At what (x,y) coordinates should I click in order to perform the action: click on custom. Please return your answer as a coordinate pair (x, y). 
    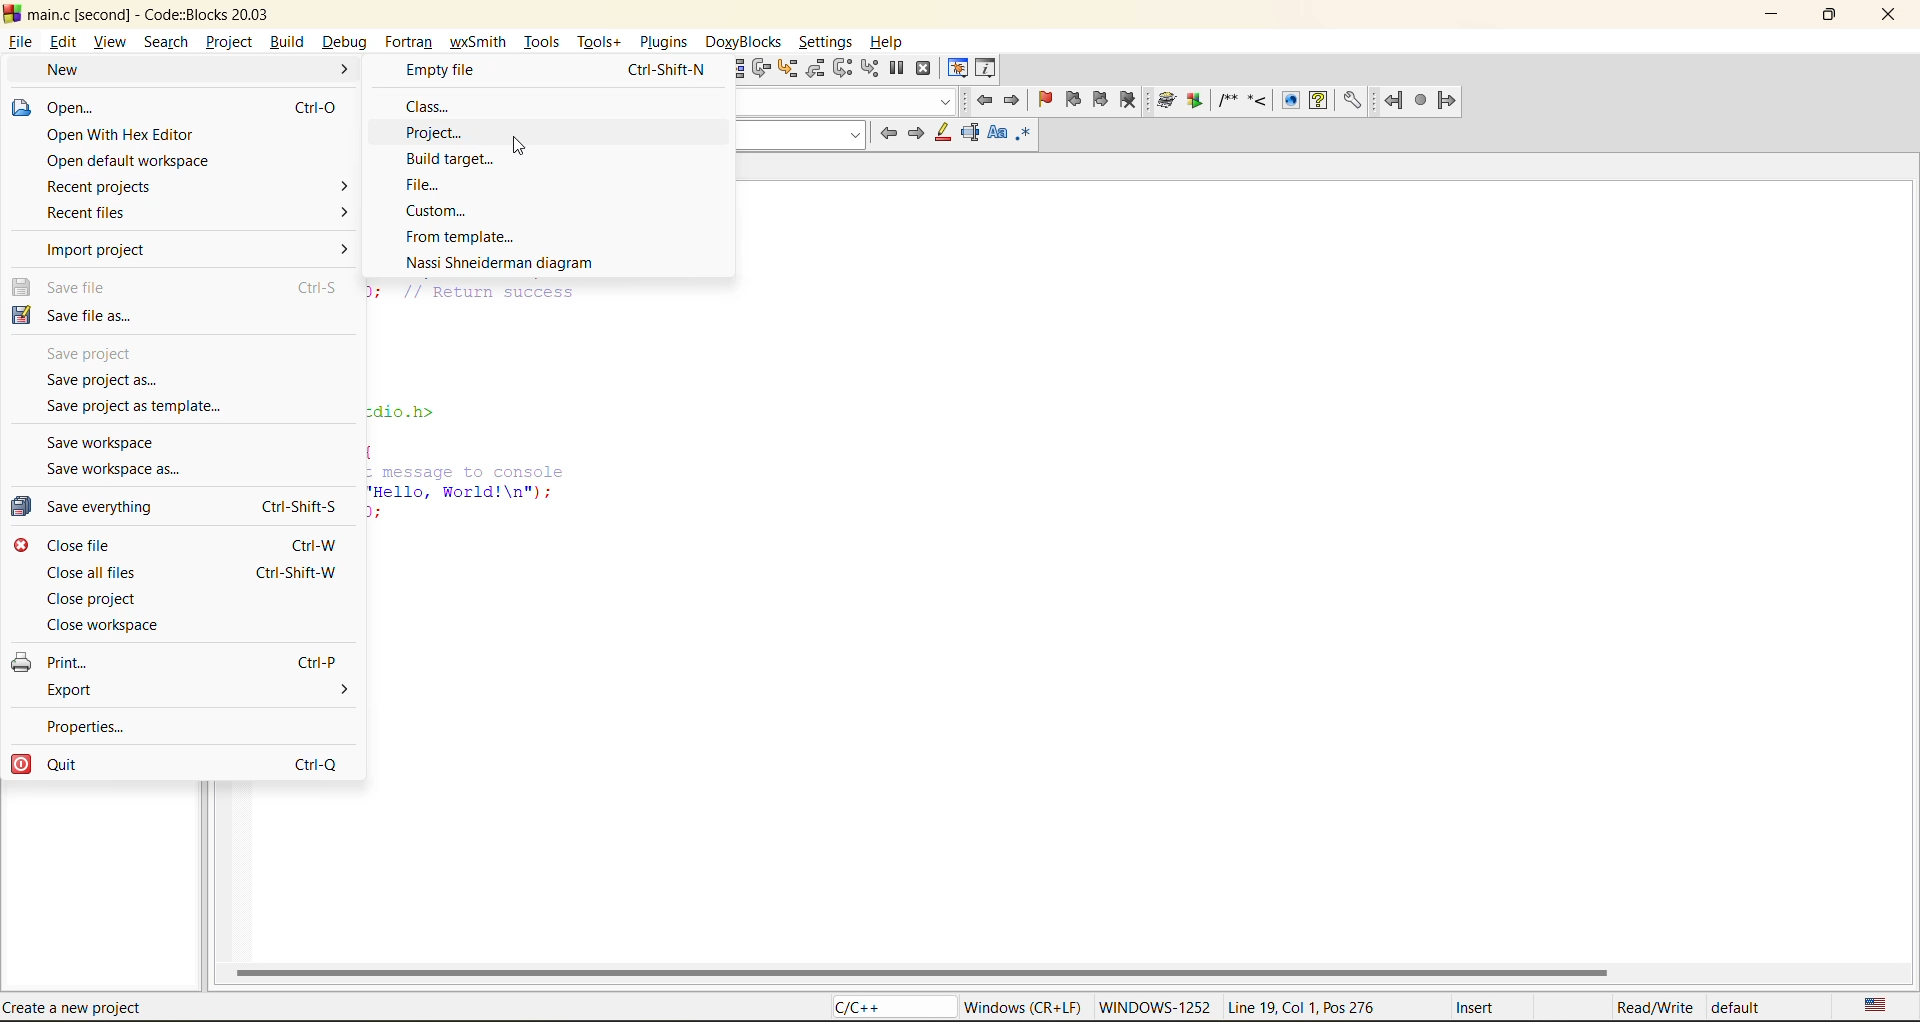
    Looking at the image, I should click on (449, 212).